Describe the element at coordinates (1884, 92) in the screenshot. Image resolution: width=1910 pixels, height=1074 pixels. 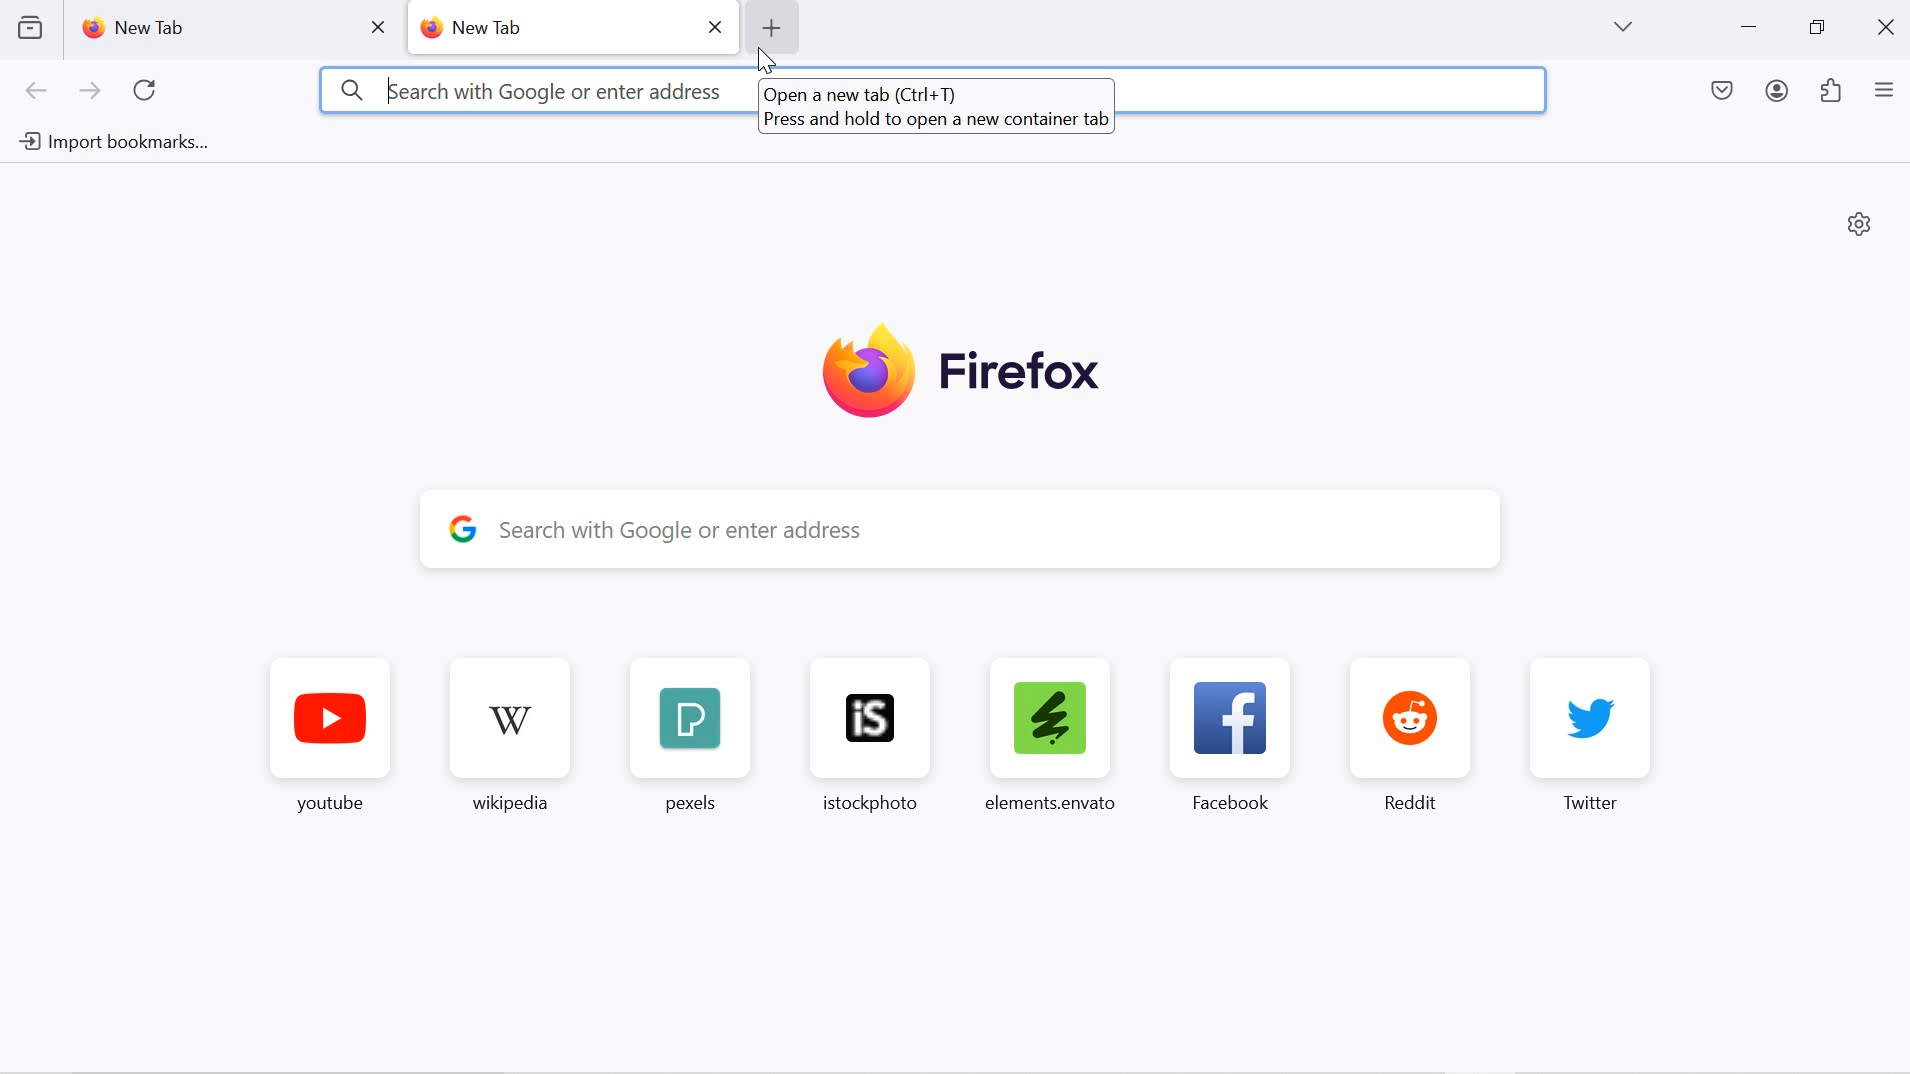
I see `application menu` at that location.